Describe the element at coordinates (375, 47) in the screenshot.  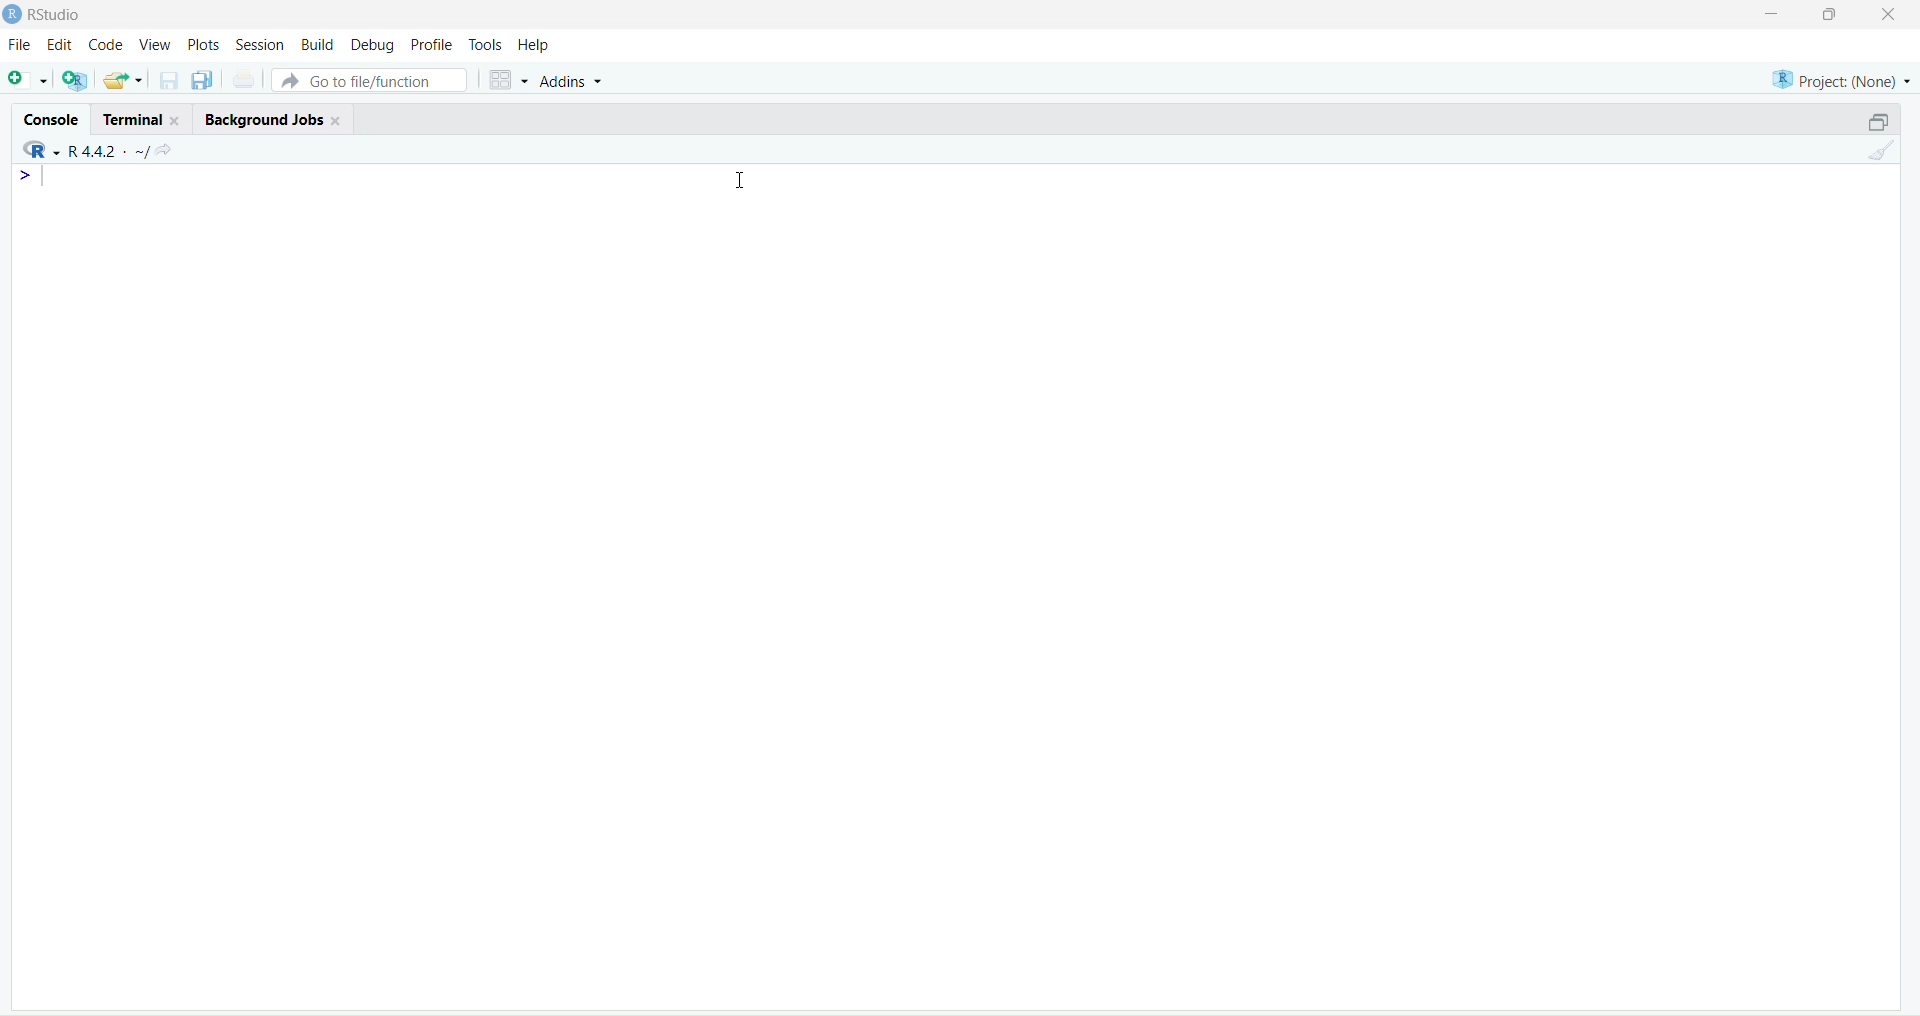
I see `Debug` at that location.